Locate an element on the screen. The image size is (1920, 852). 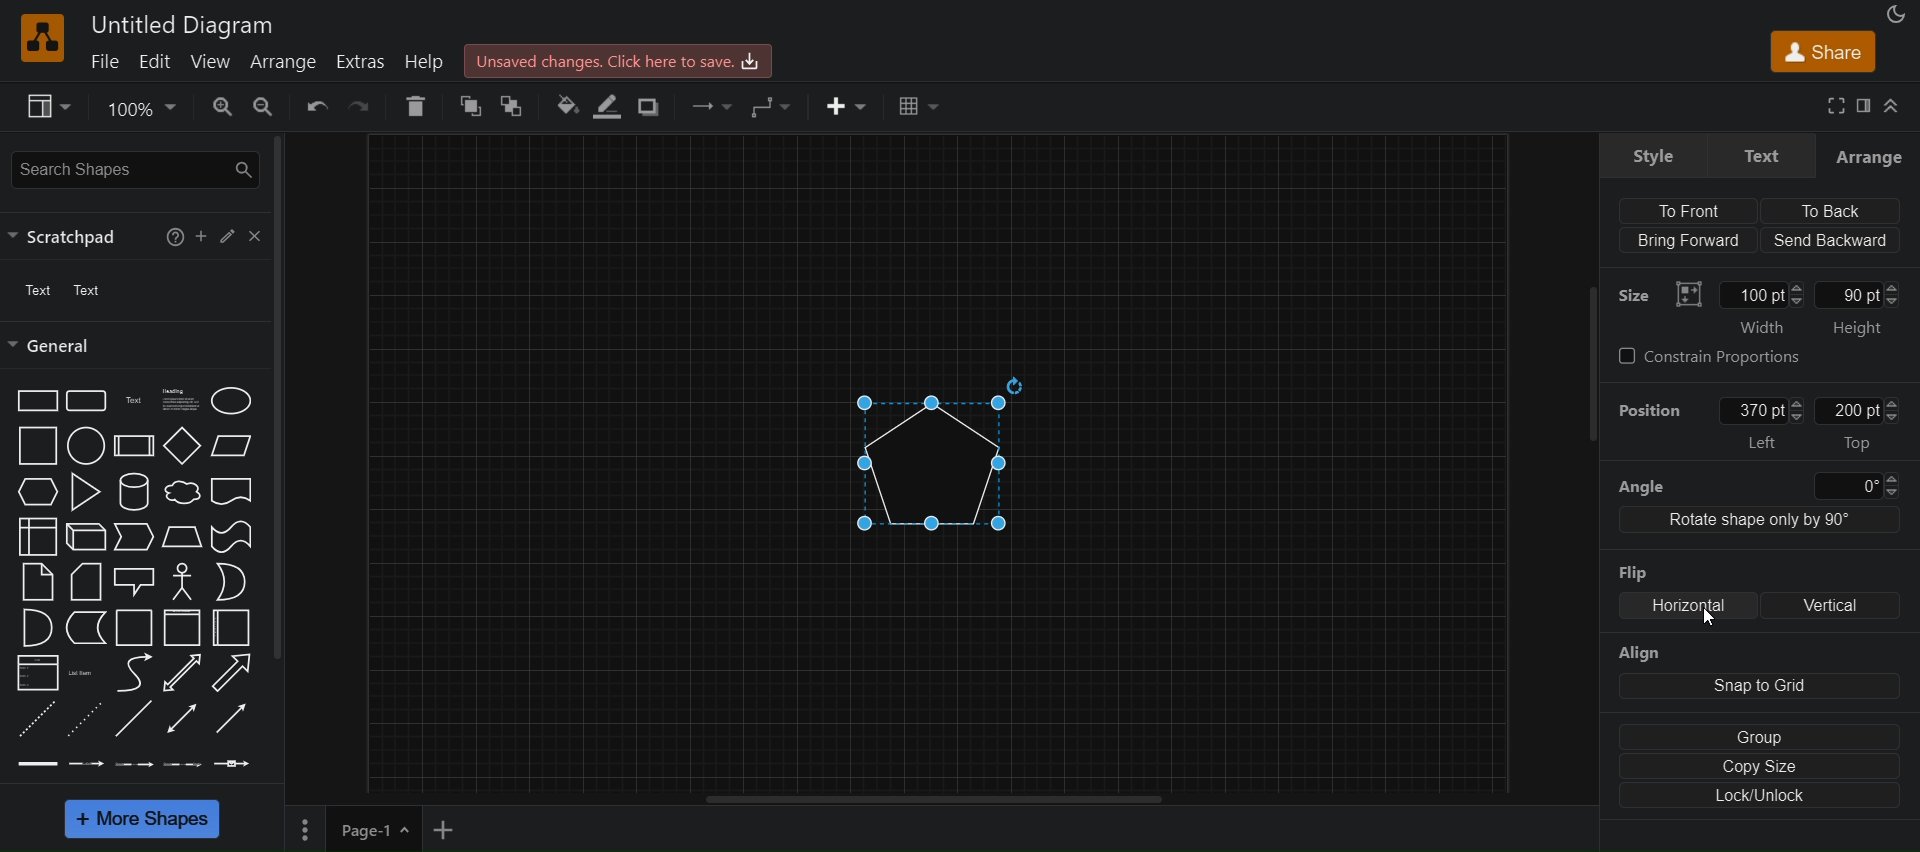
Or is located at coordinates (231, 582).